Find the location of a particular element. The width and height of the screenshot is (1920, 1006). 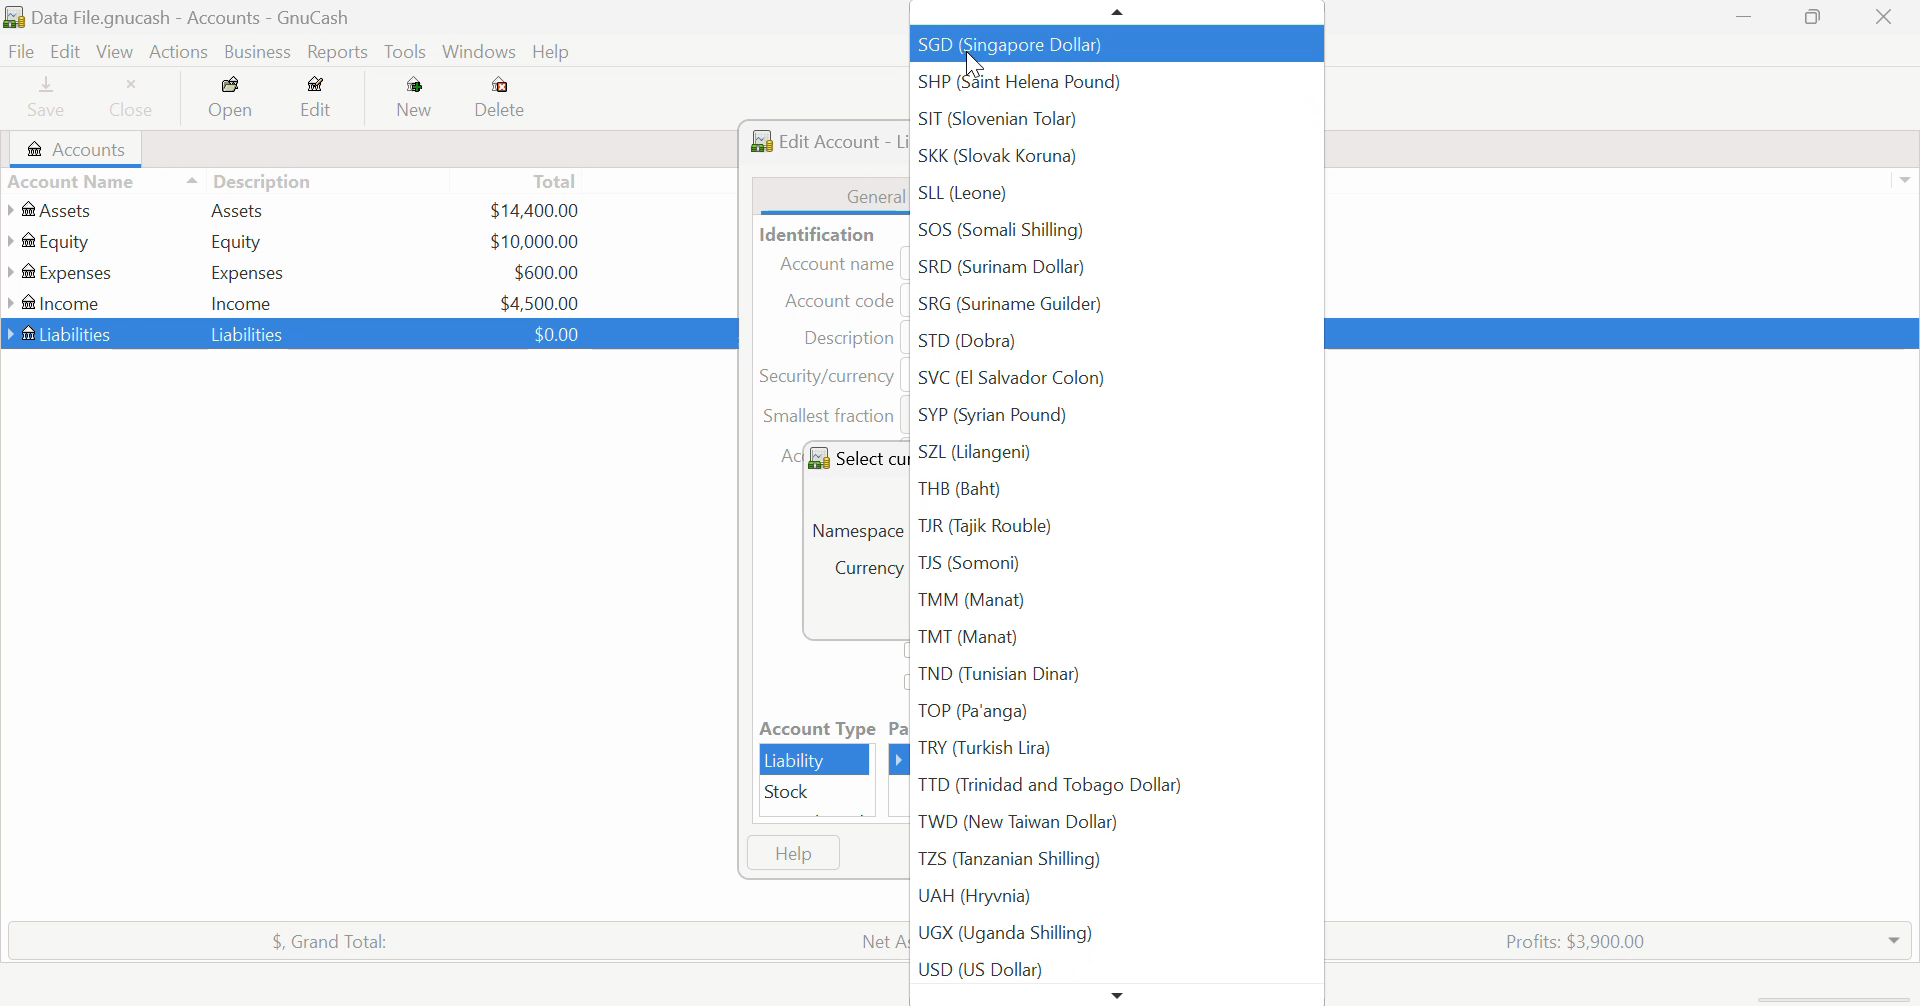

SYP is located at coordinates (1113, 416).